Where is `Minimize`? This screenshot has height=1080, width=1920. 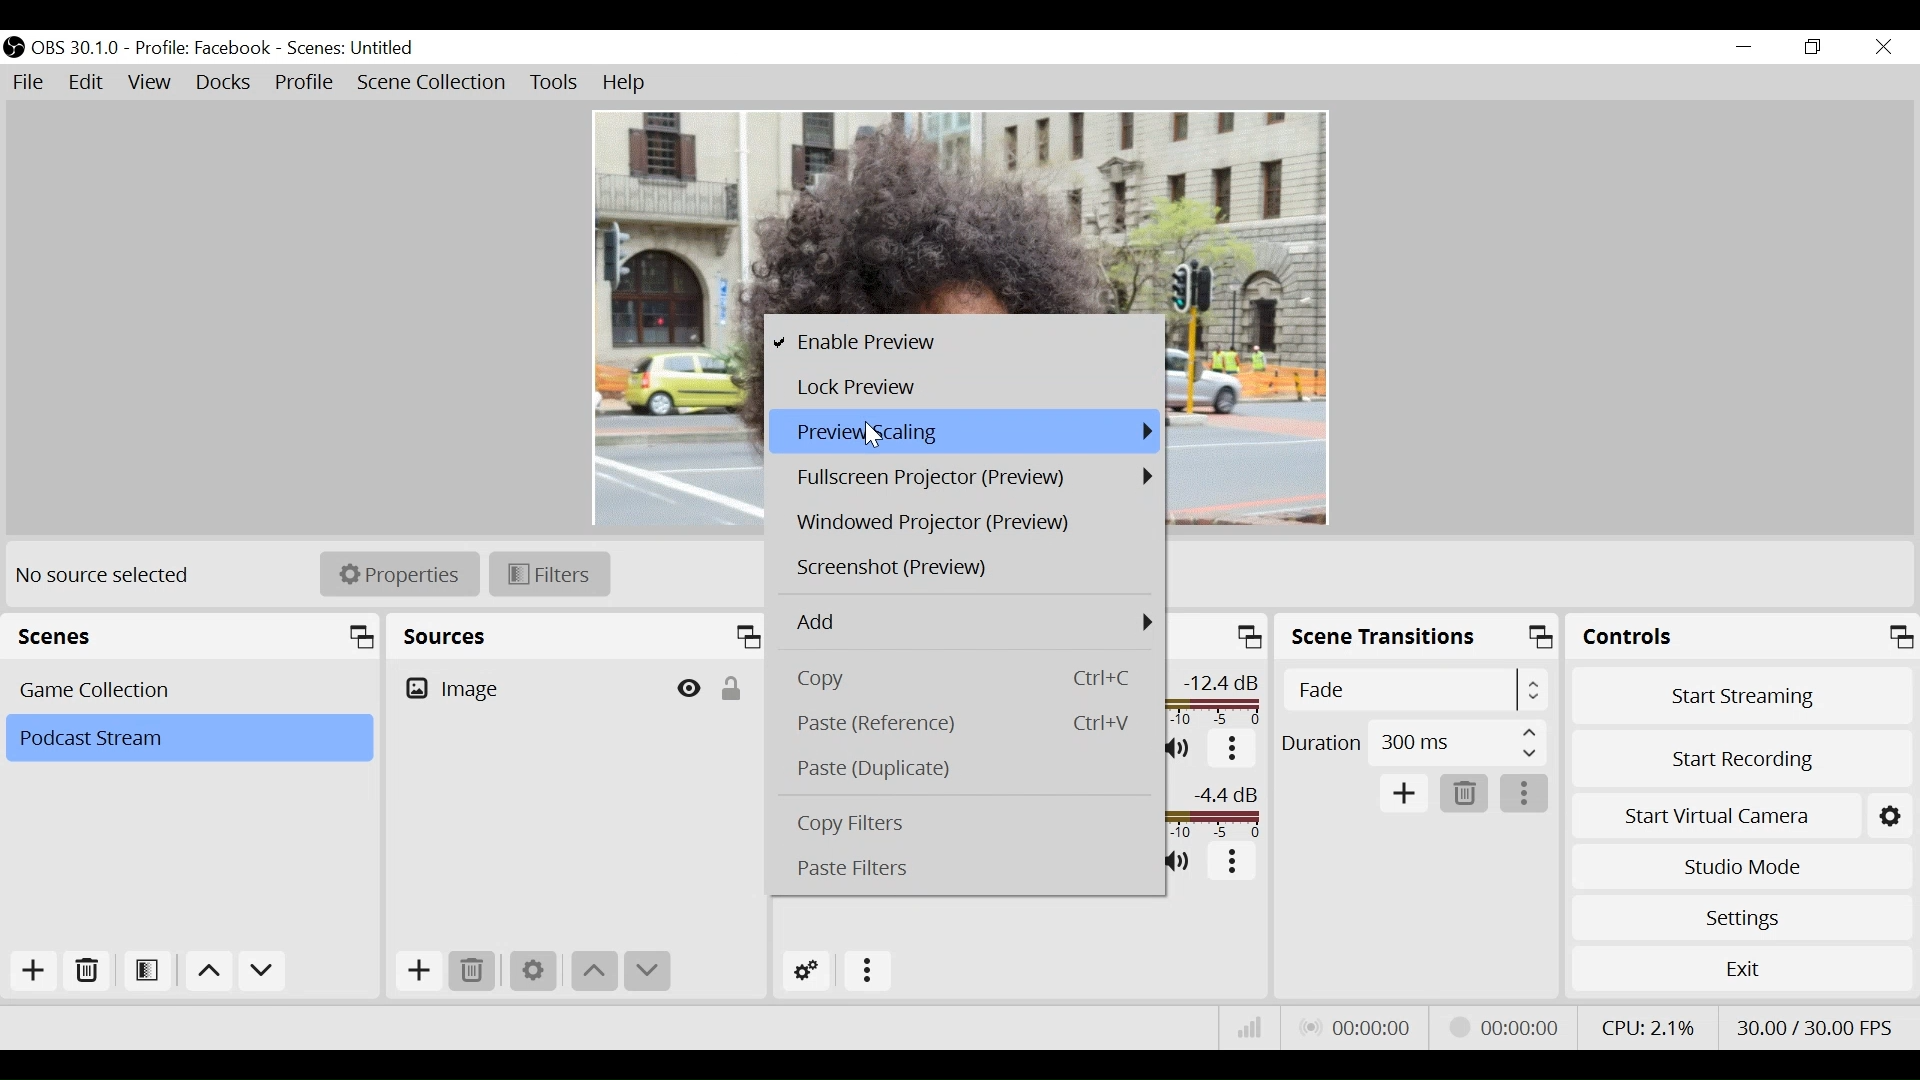 Minimize is located at coordinates (1747, 47).